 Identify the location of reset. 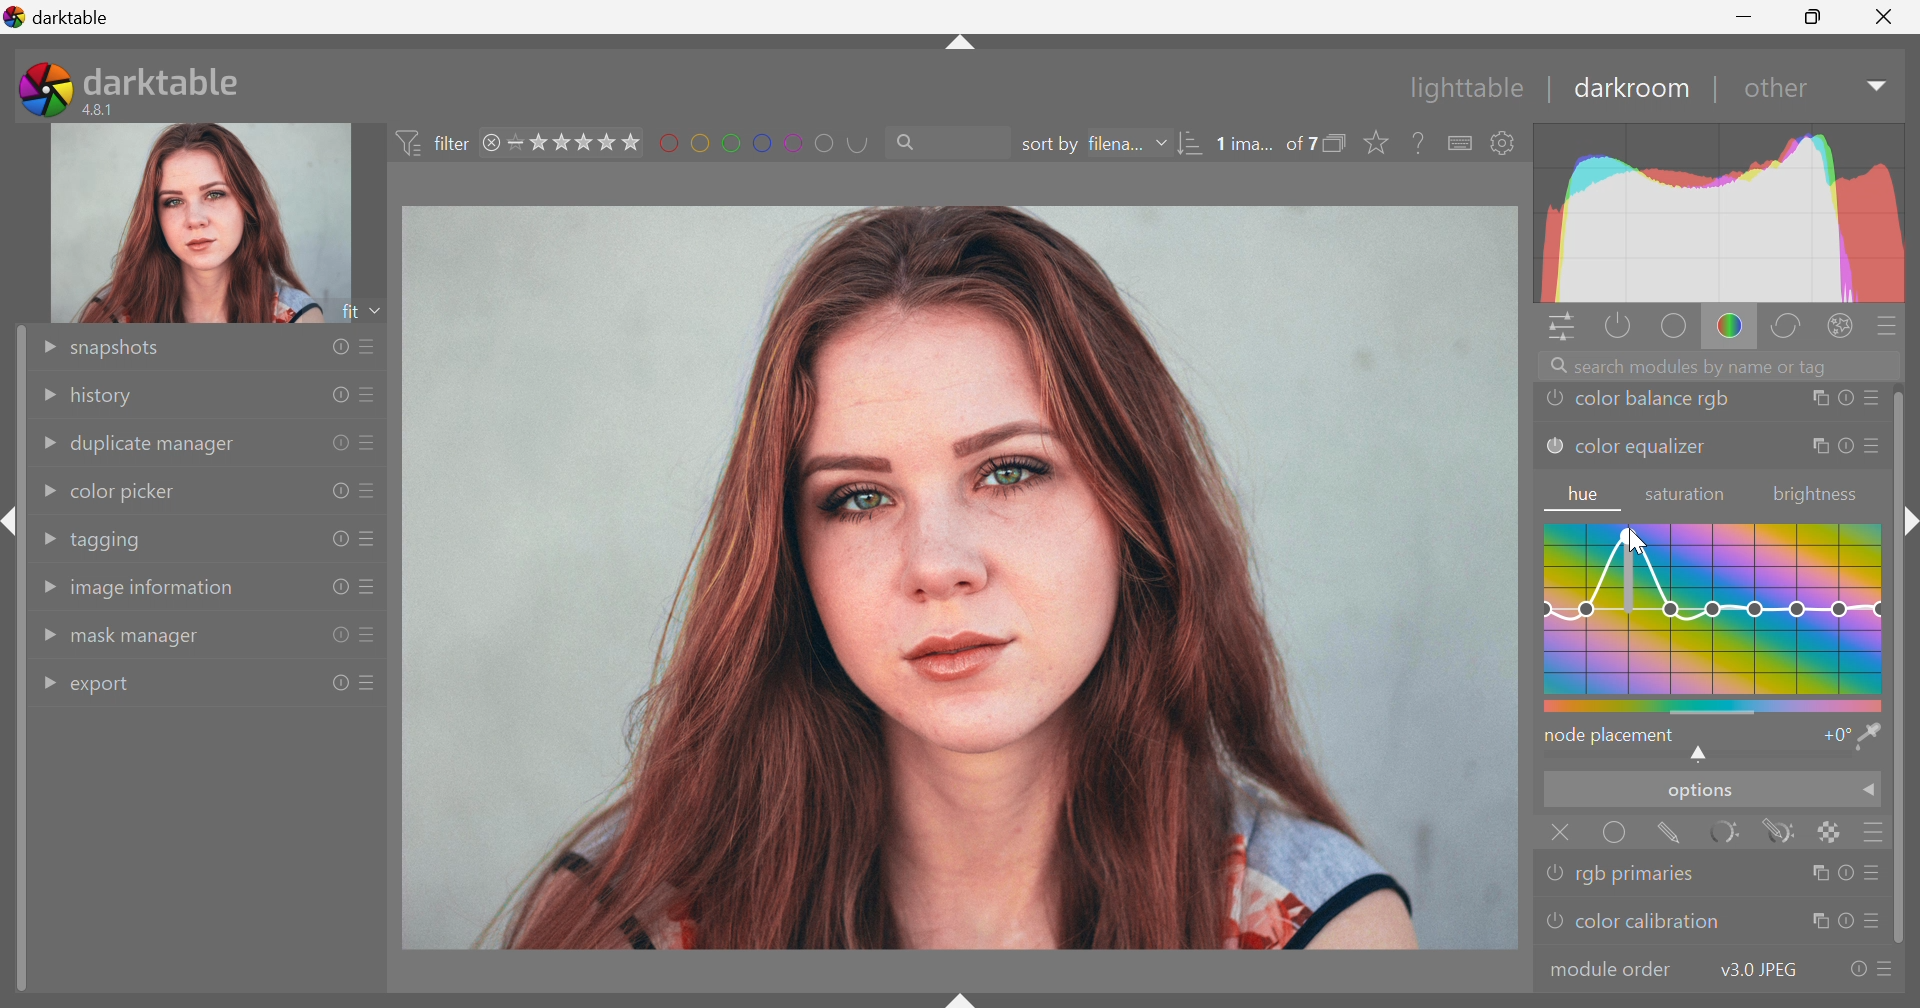
(1846, 872).